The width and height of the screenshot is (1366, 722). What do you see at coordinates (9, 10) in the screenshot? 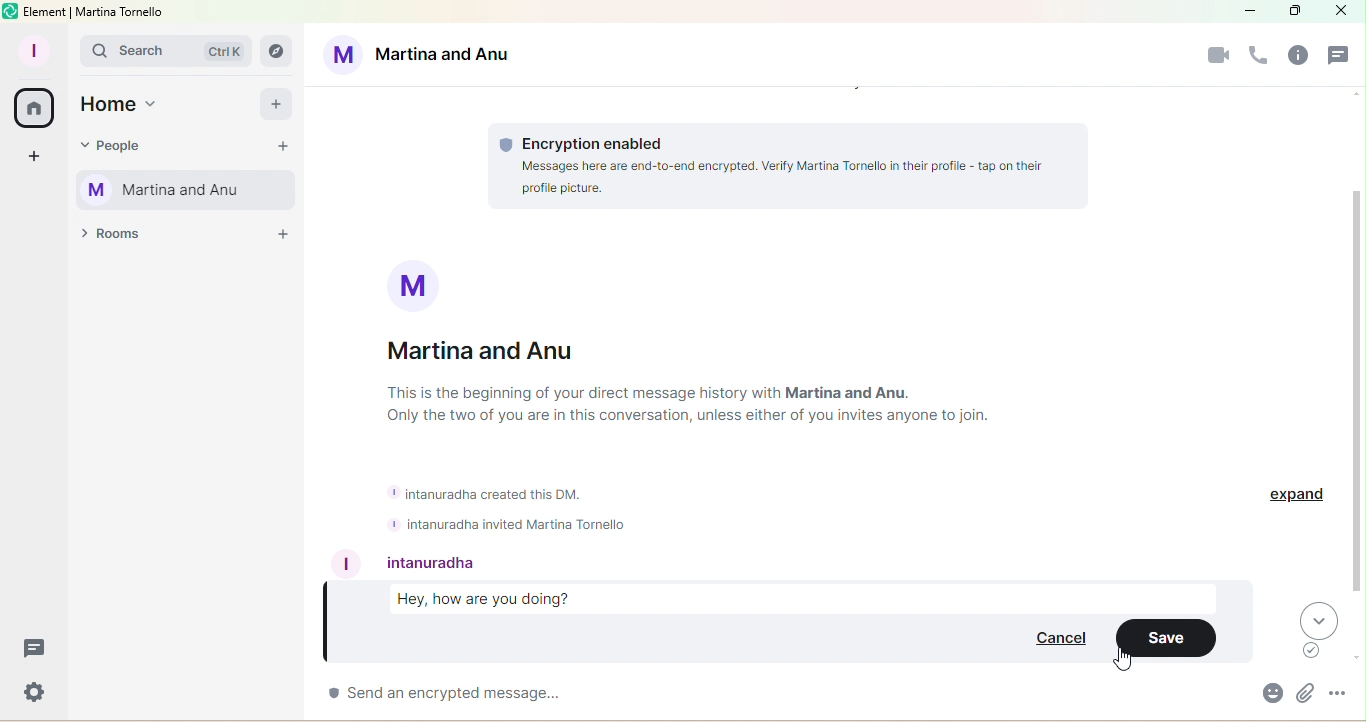
I see `Element icon` at bounding box center [9, 10].